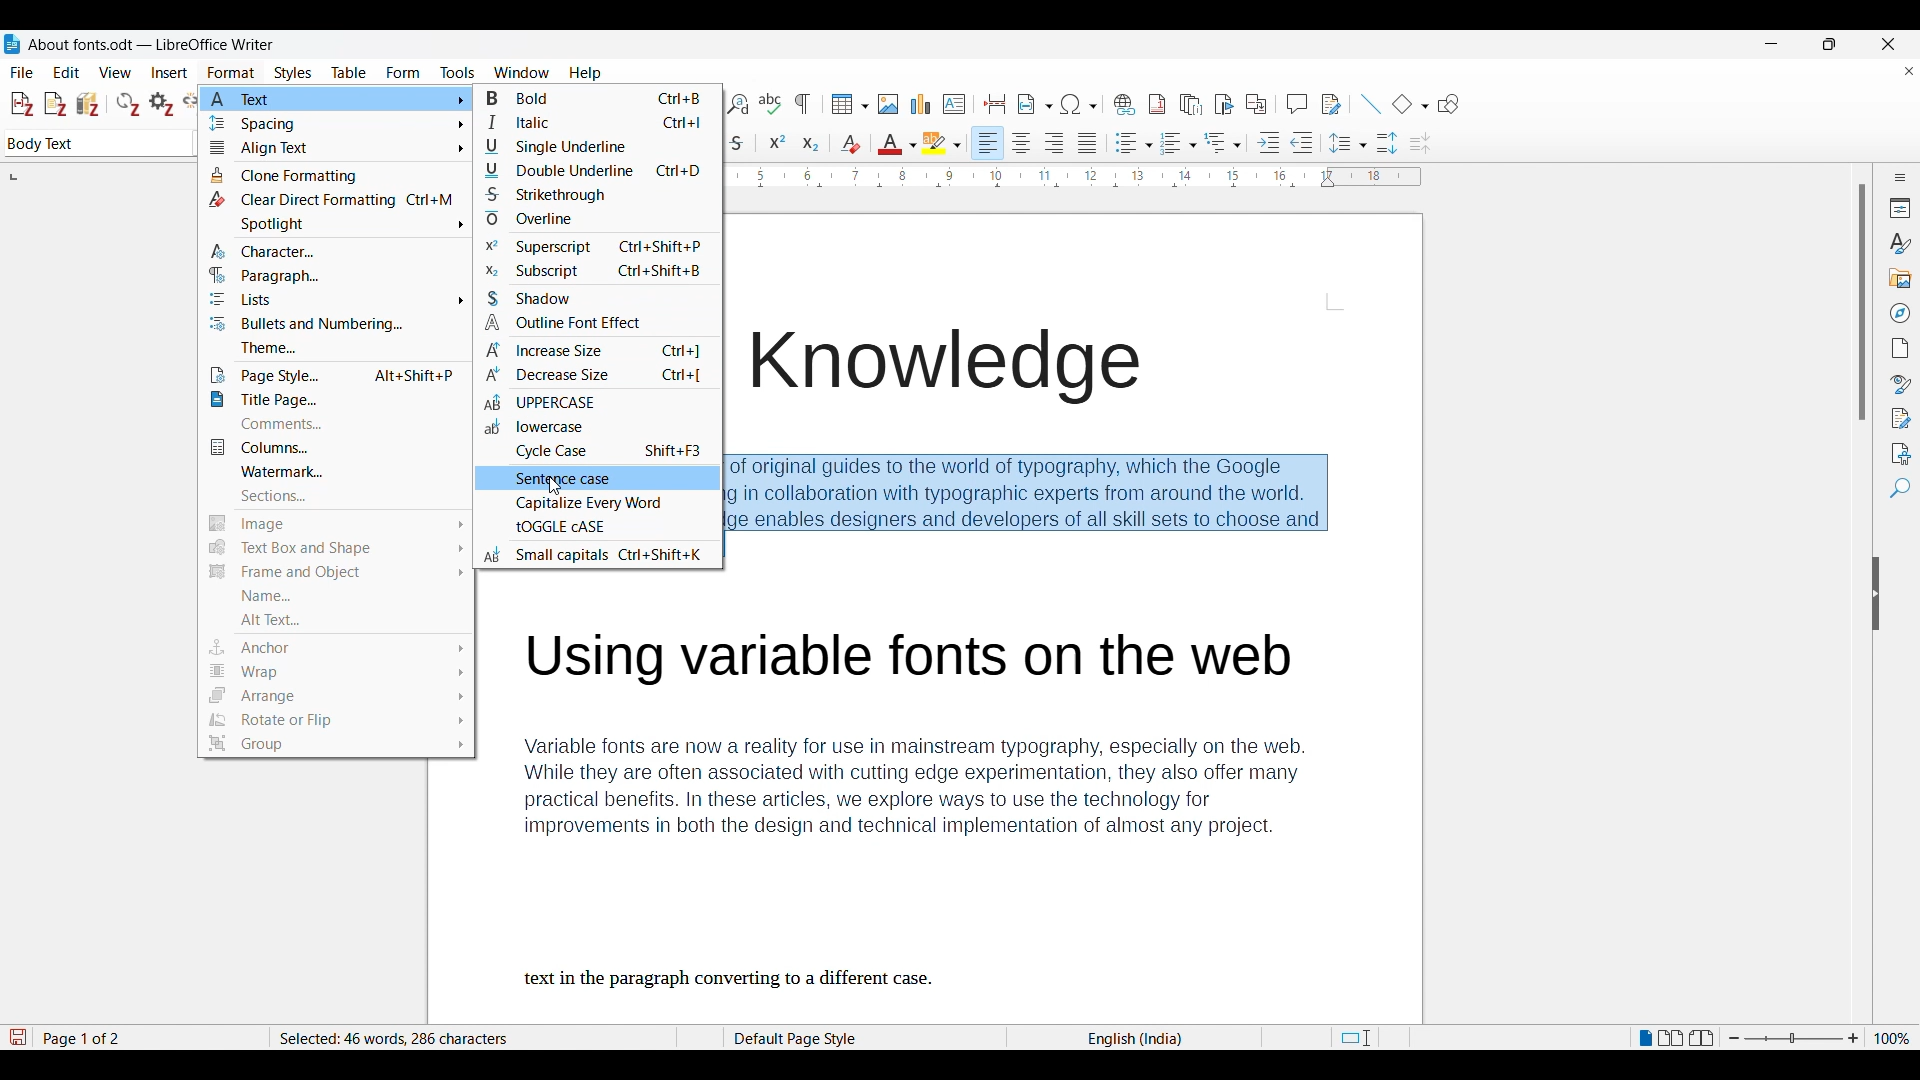  I want to click on Add\Edit citation, so click(22, 105).